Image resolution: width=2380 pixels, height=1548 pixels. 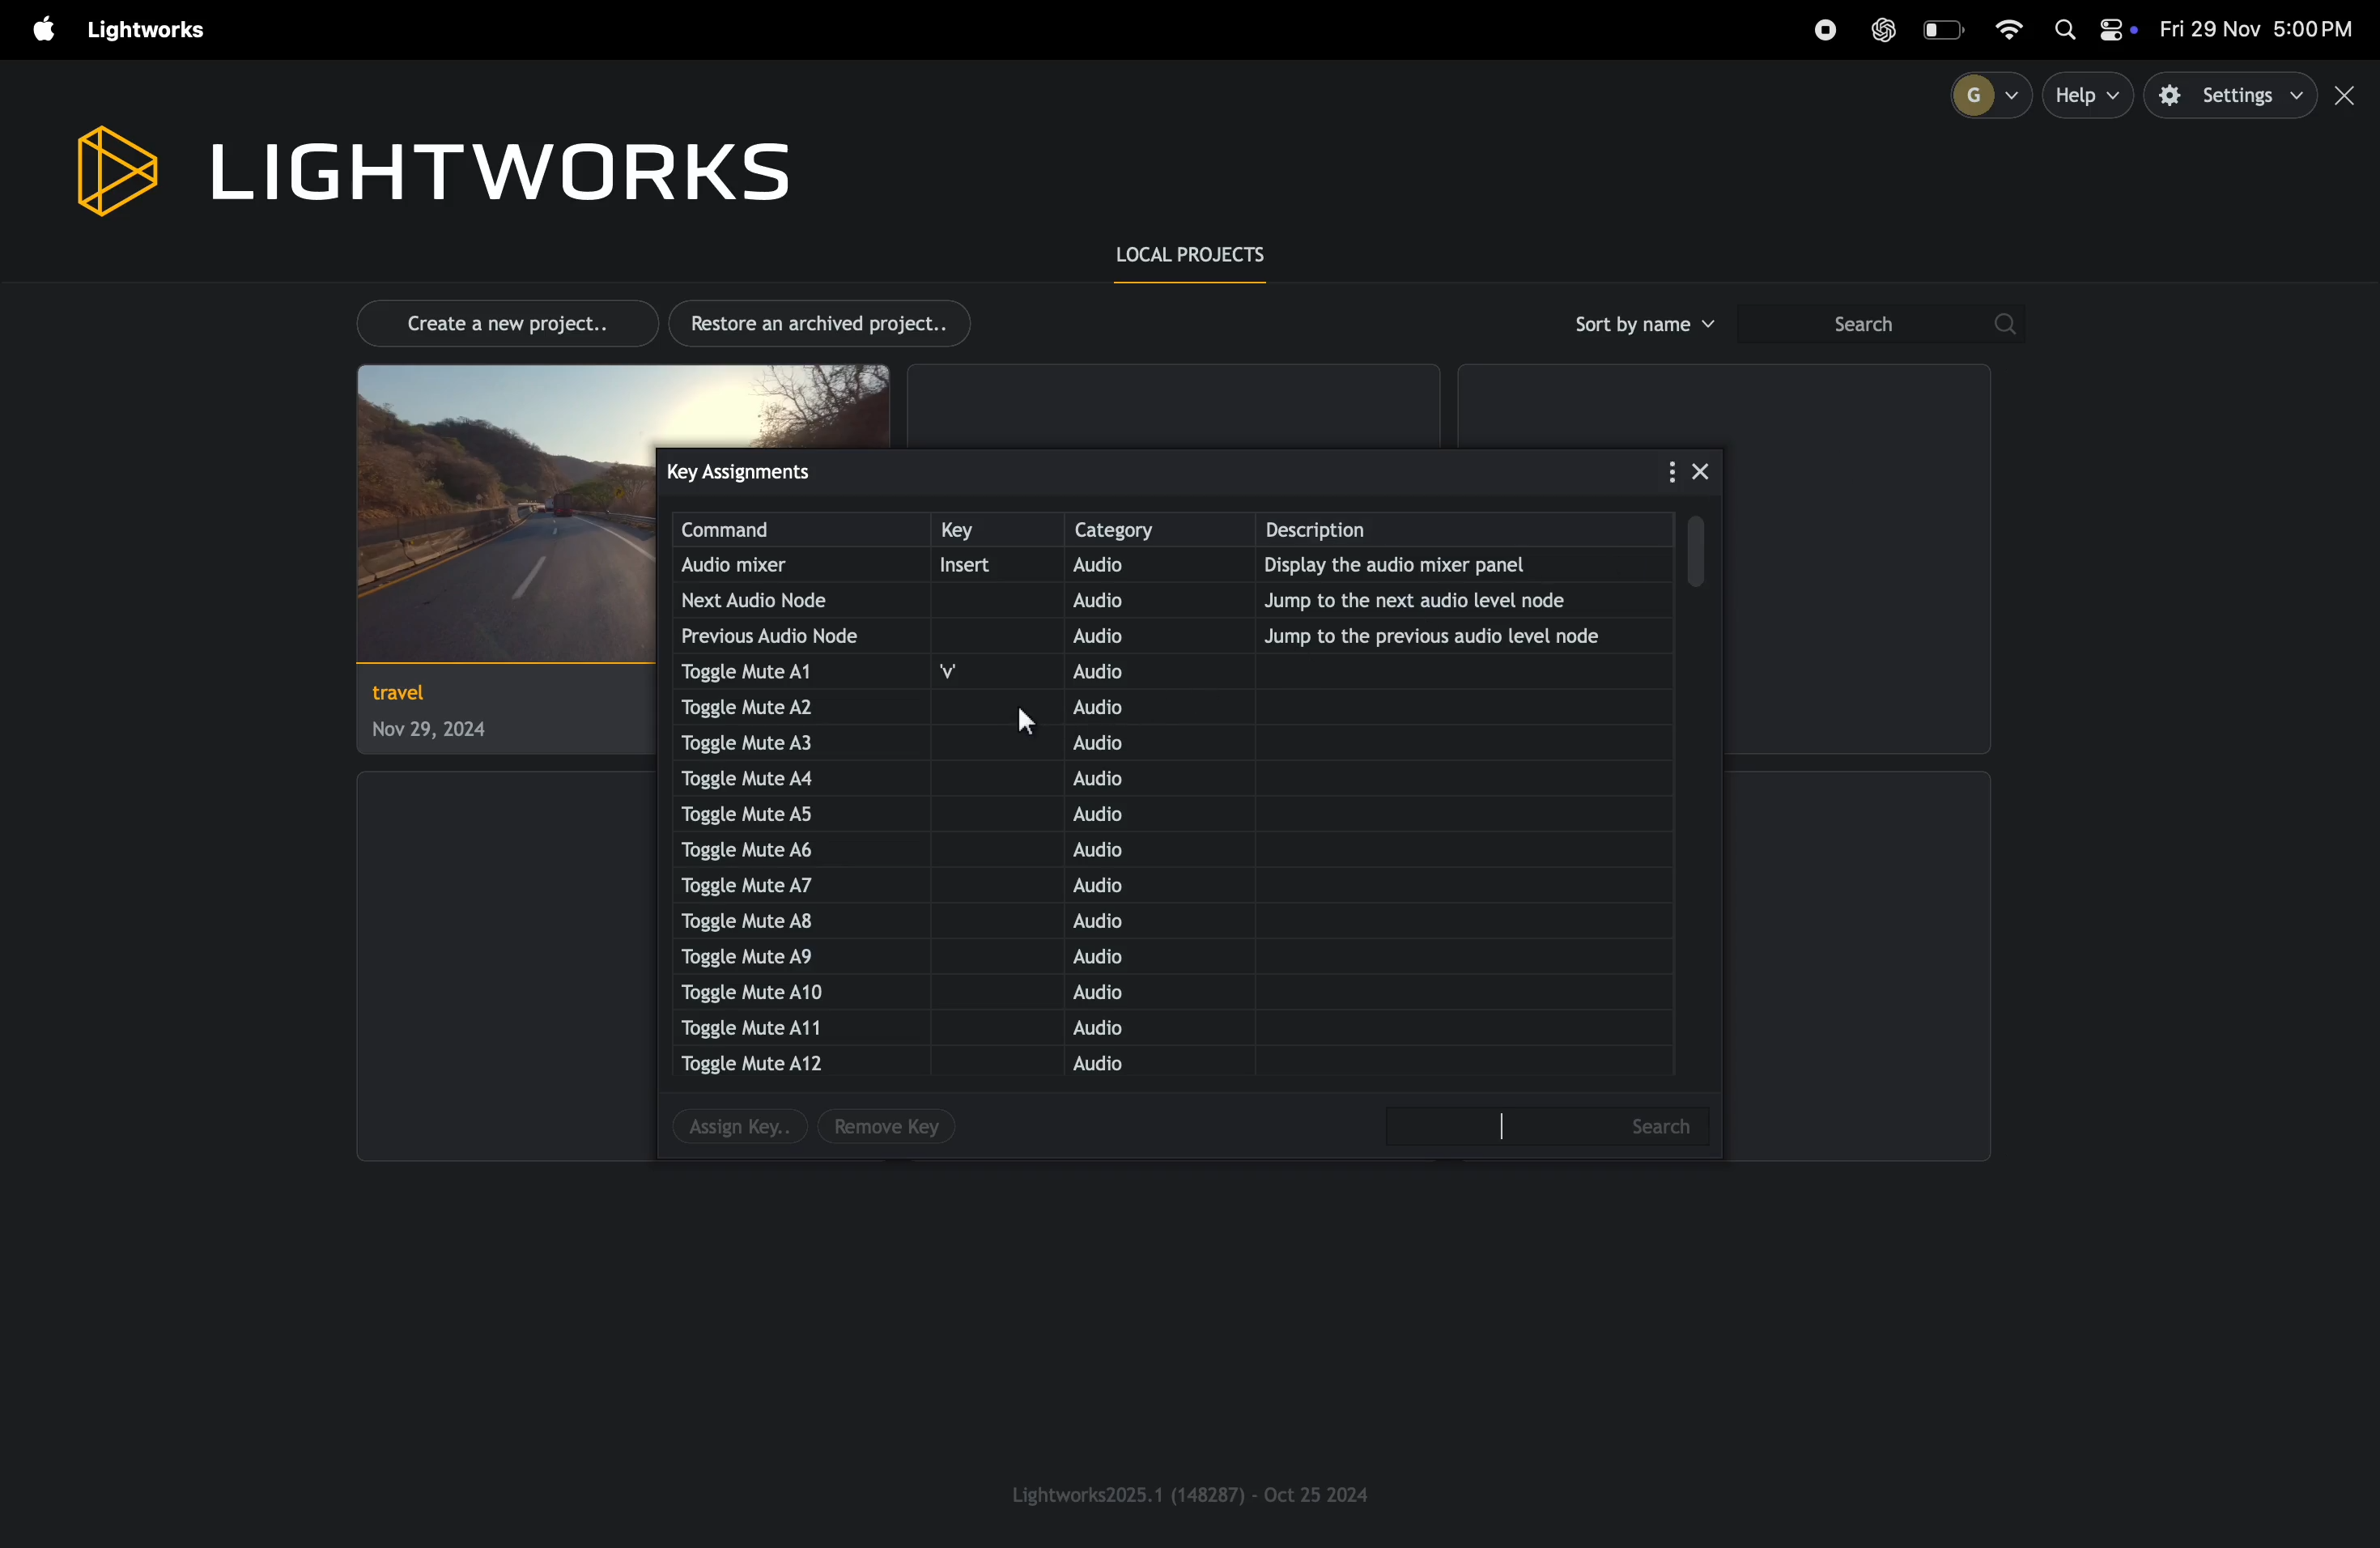 I want to click on key, so click(x=991, y=531).